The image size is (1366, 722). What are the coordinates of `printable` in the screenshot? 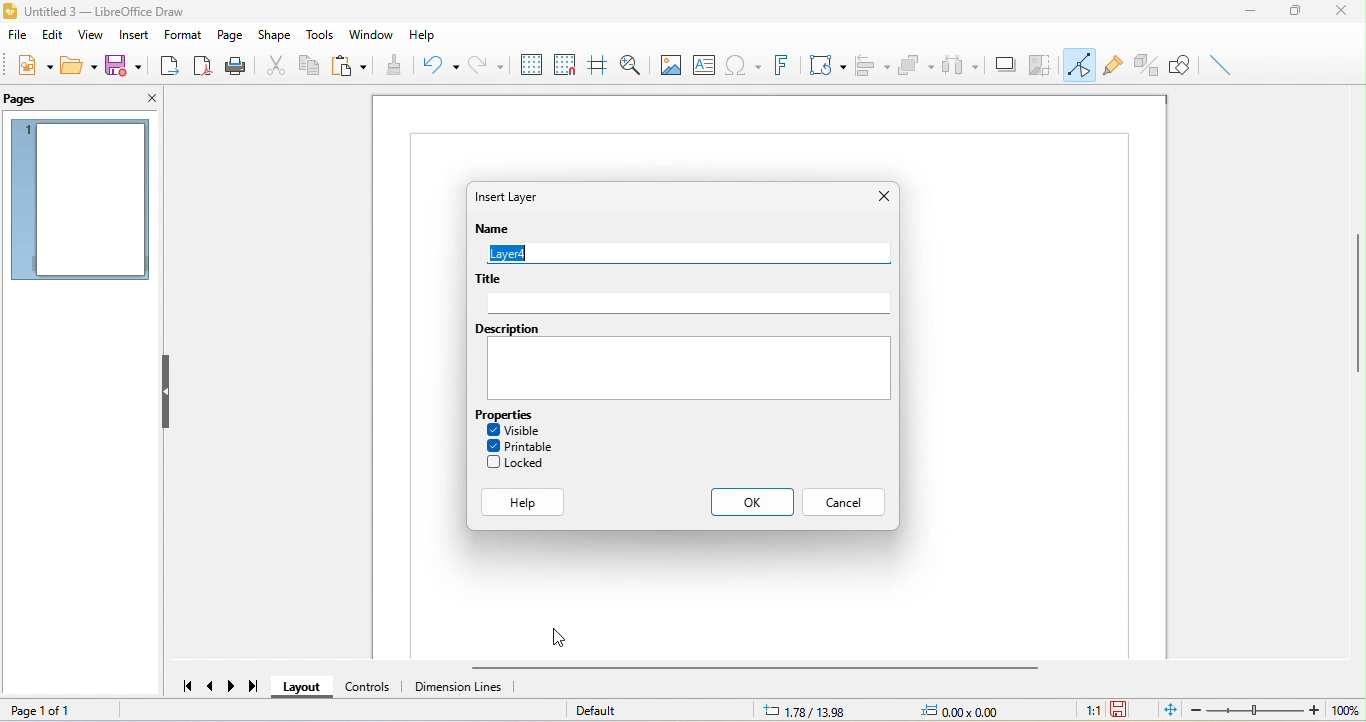 It's located at (520, 445).